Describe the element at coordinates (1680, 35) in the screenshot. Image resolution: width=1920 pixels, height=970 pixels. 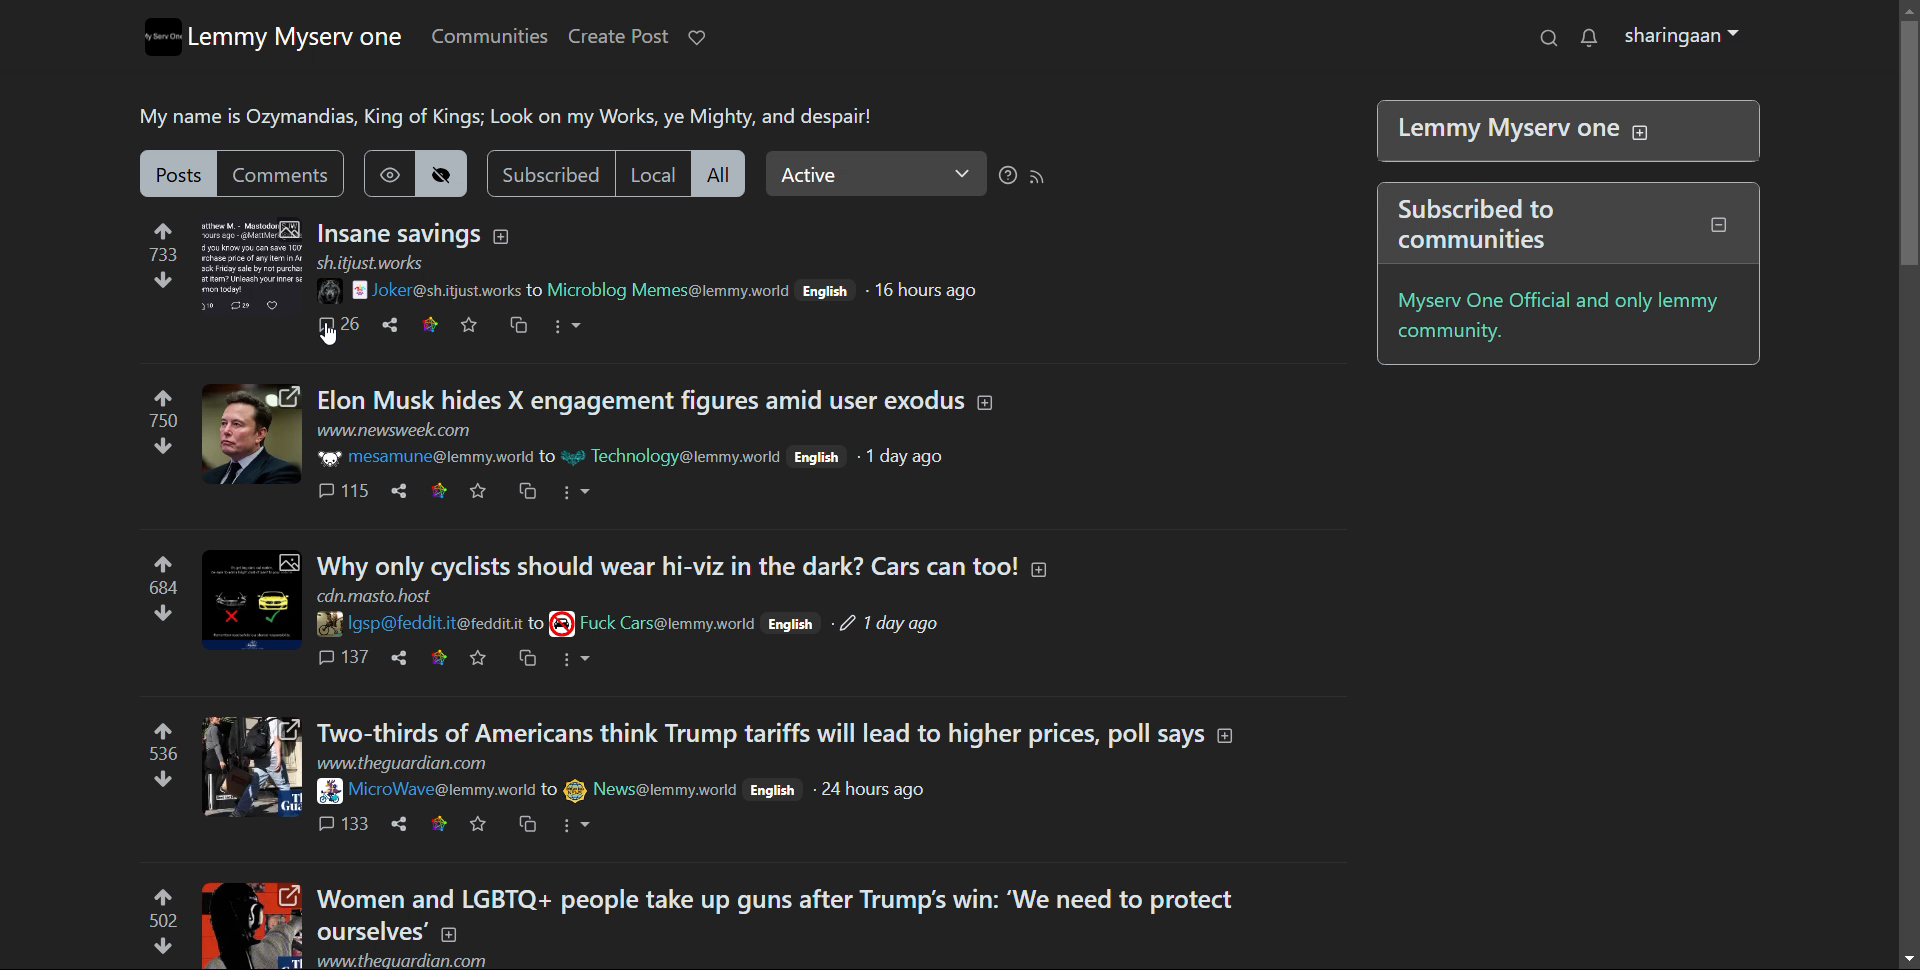
I see `profile` at that location.